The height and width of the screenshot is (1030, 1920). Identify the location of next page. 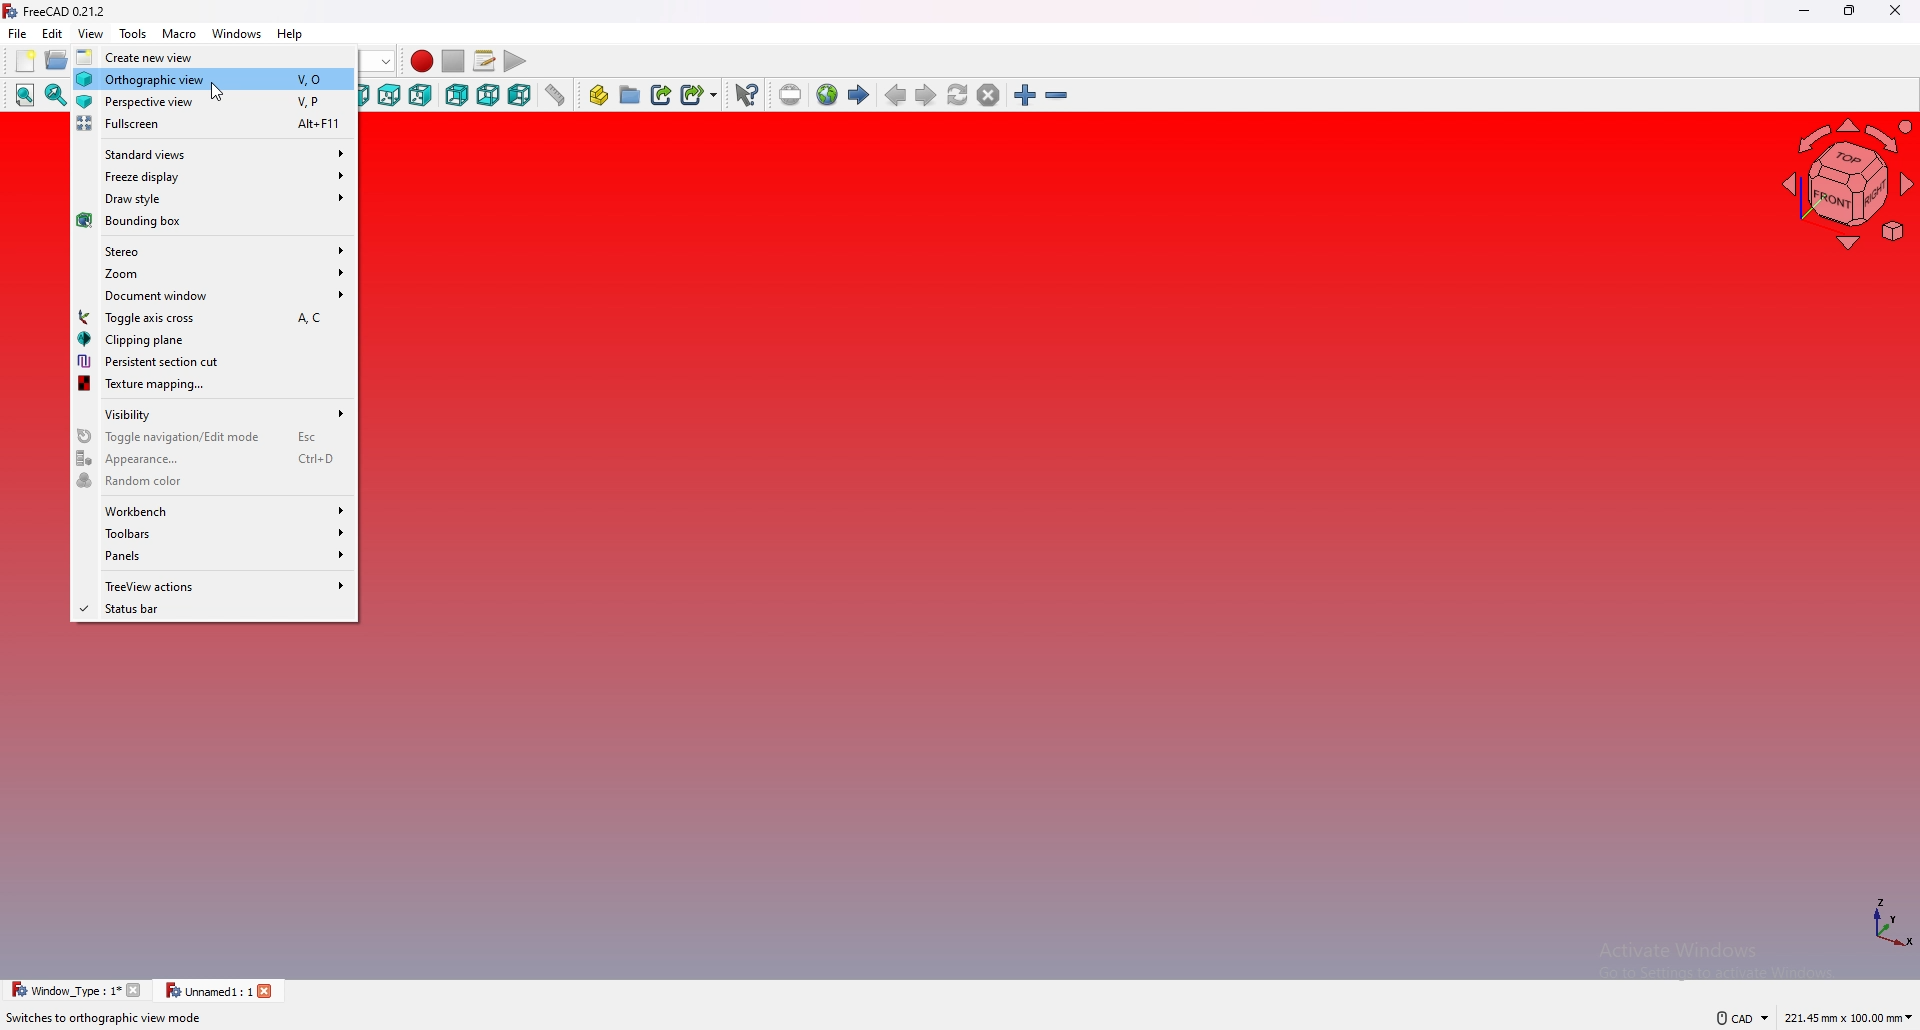
(925, 95).